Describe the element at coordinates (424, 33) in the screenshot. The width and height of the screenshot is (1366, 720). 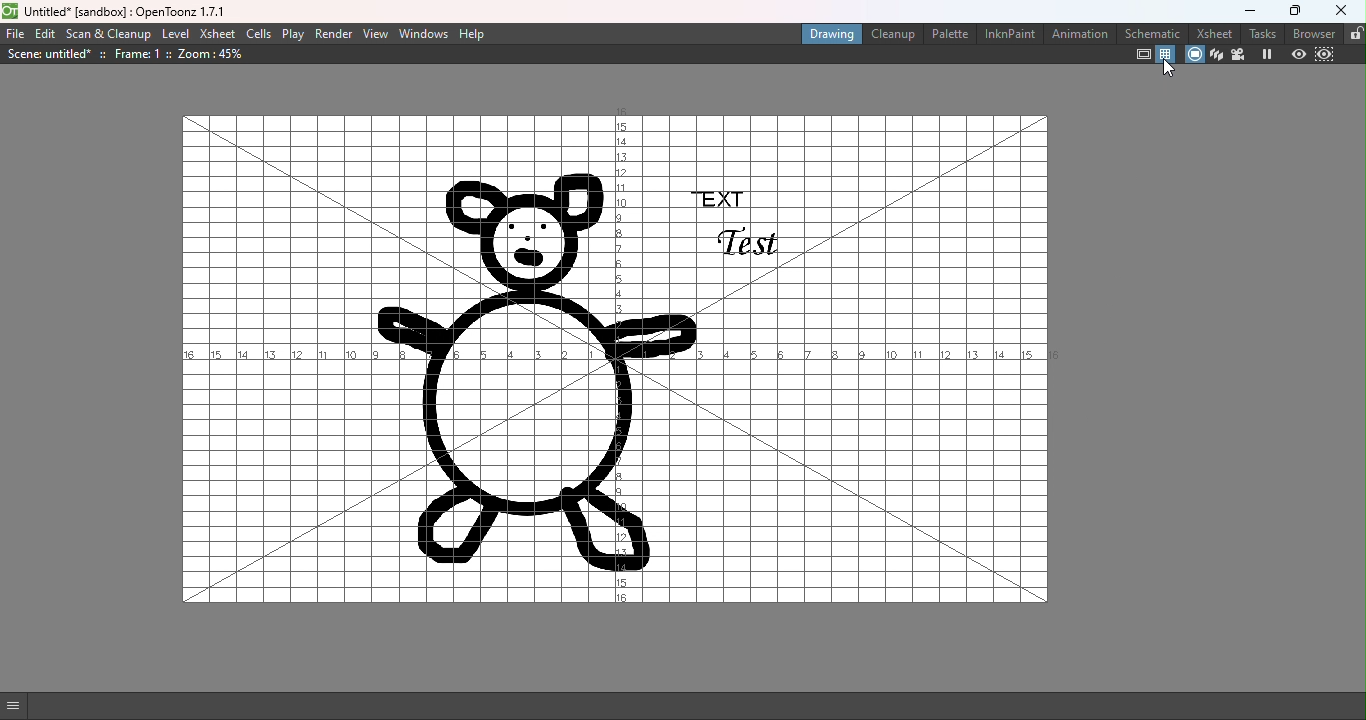
I see `Windows` at that location.